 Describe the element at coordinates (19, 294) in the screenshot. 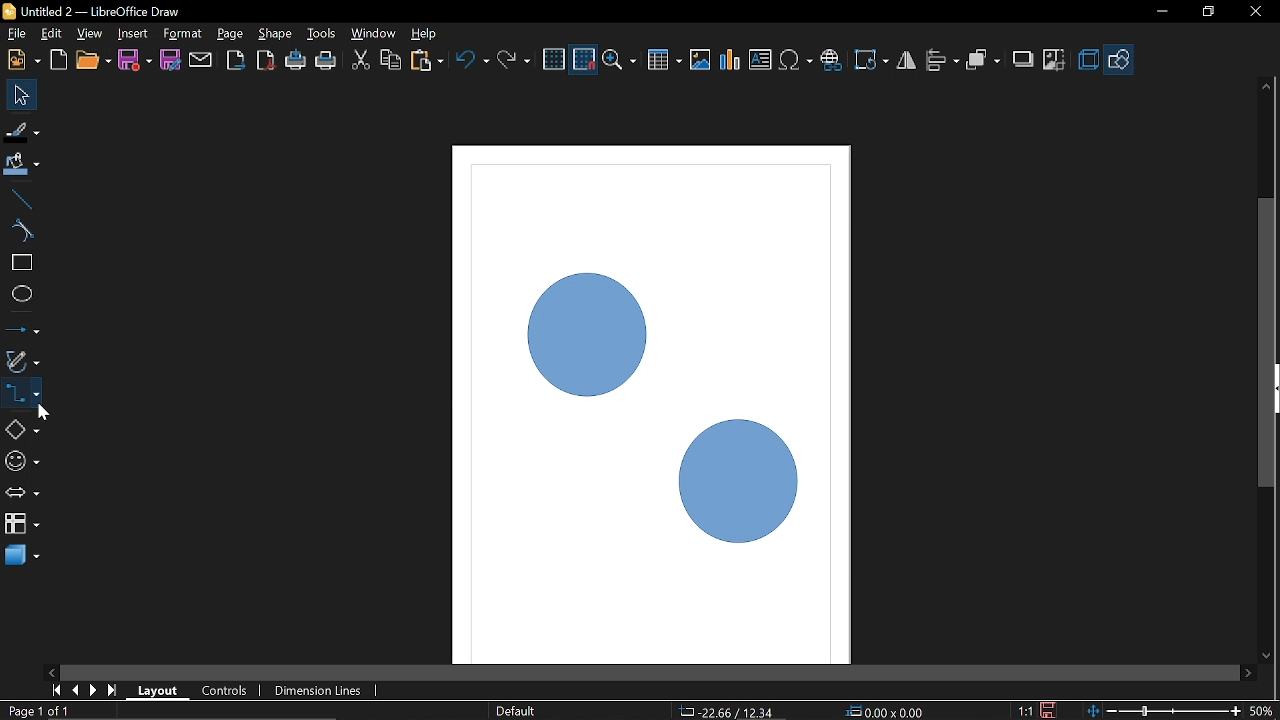

I see `Ellipse` at that location.